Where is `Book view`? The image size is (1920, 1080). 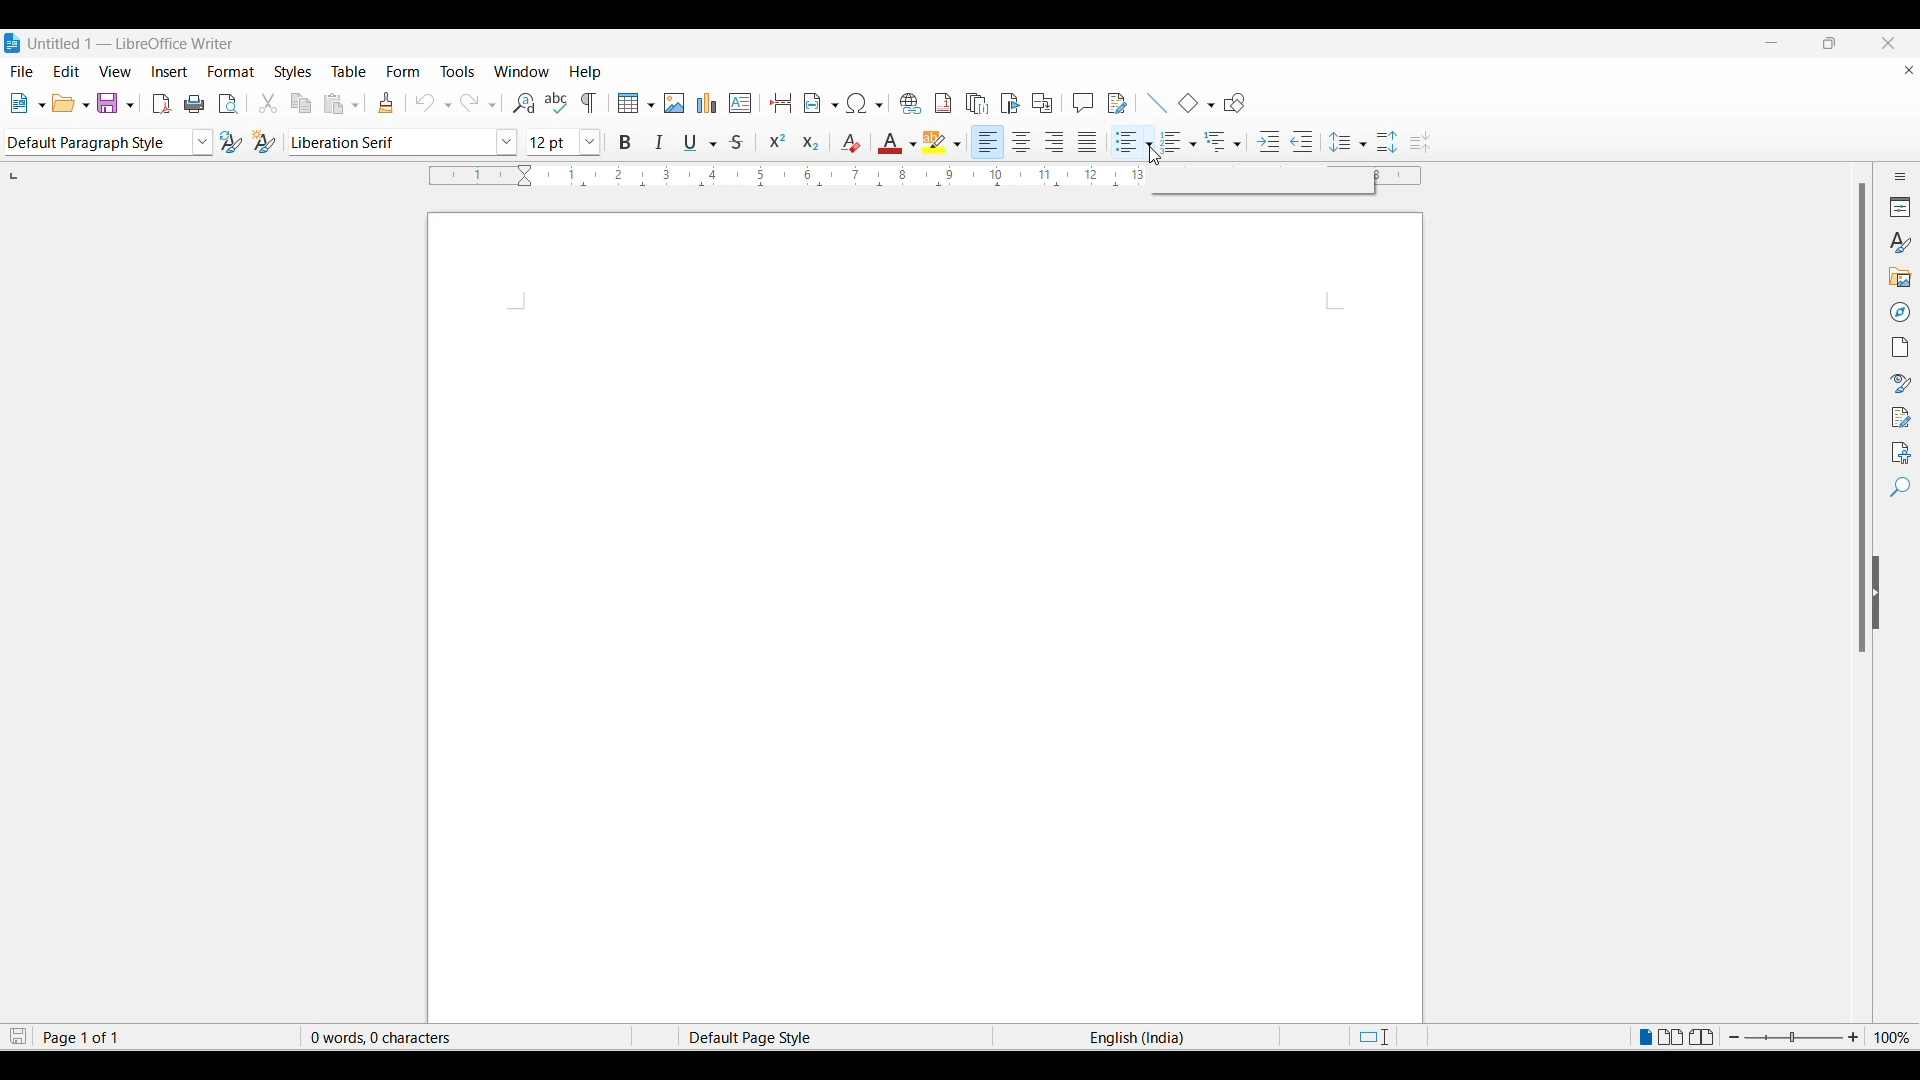 Book view is located at coordinates (1702, 1036).